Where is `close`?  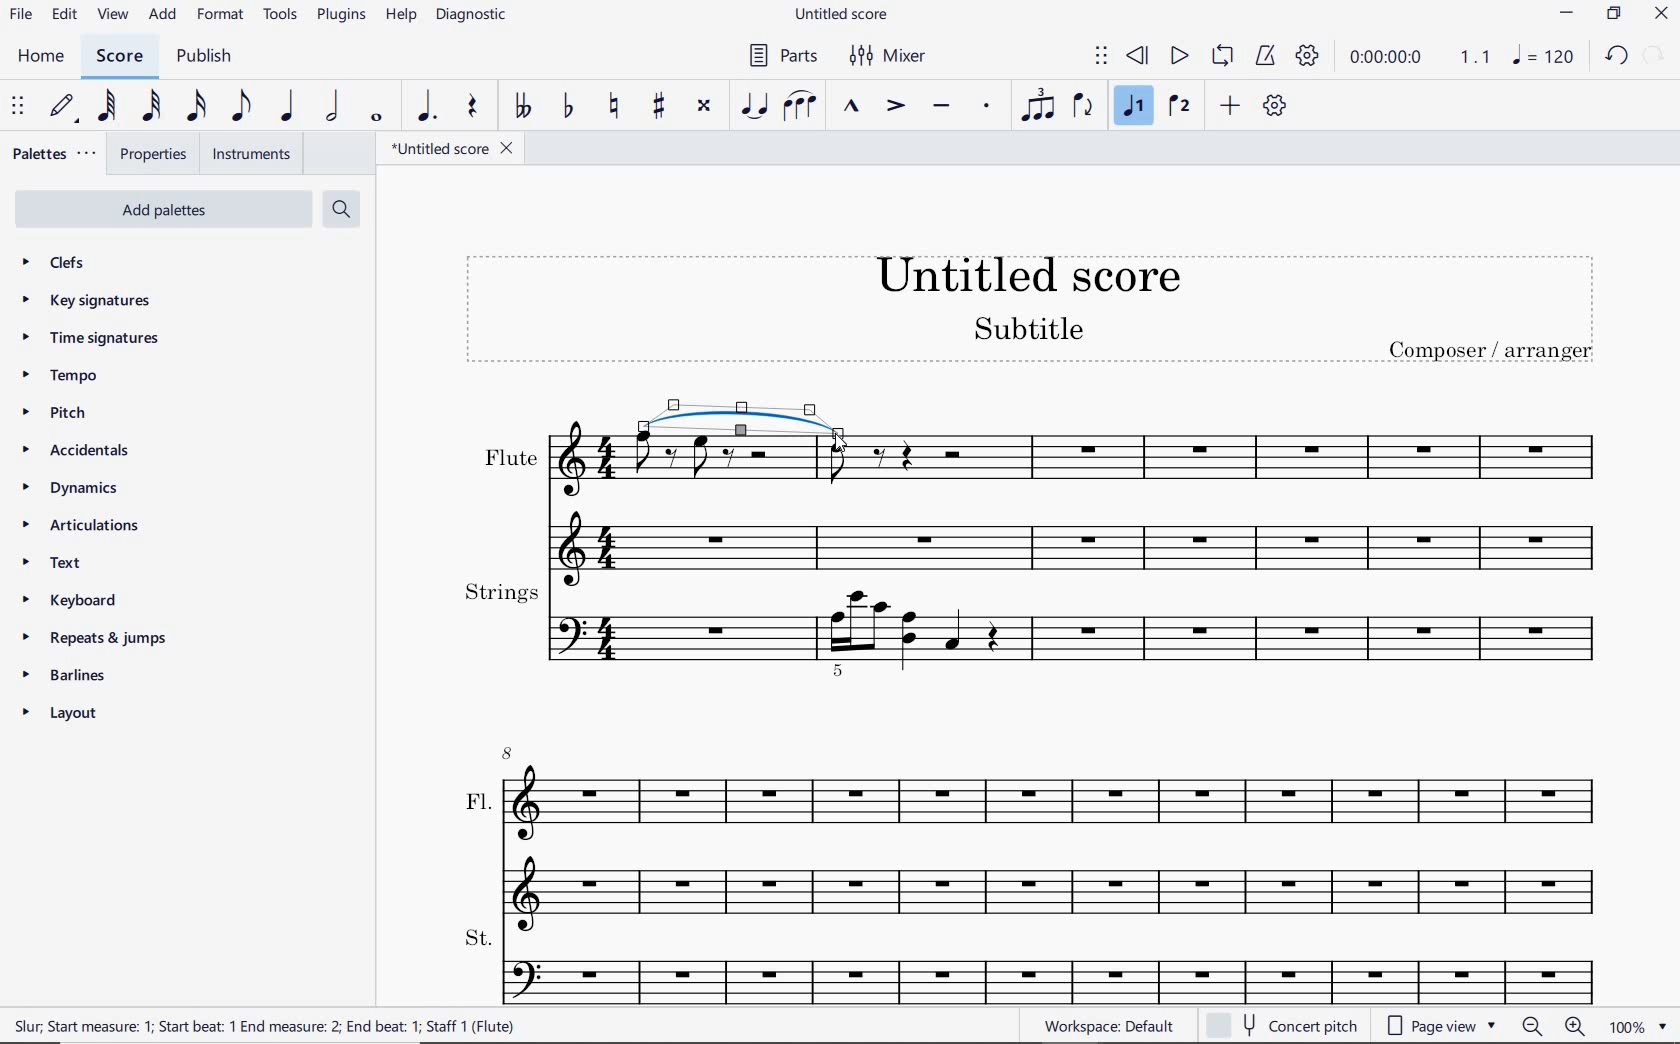
close is located at coordinates (1664, 13).